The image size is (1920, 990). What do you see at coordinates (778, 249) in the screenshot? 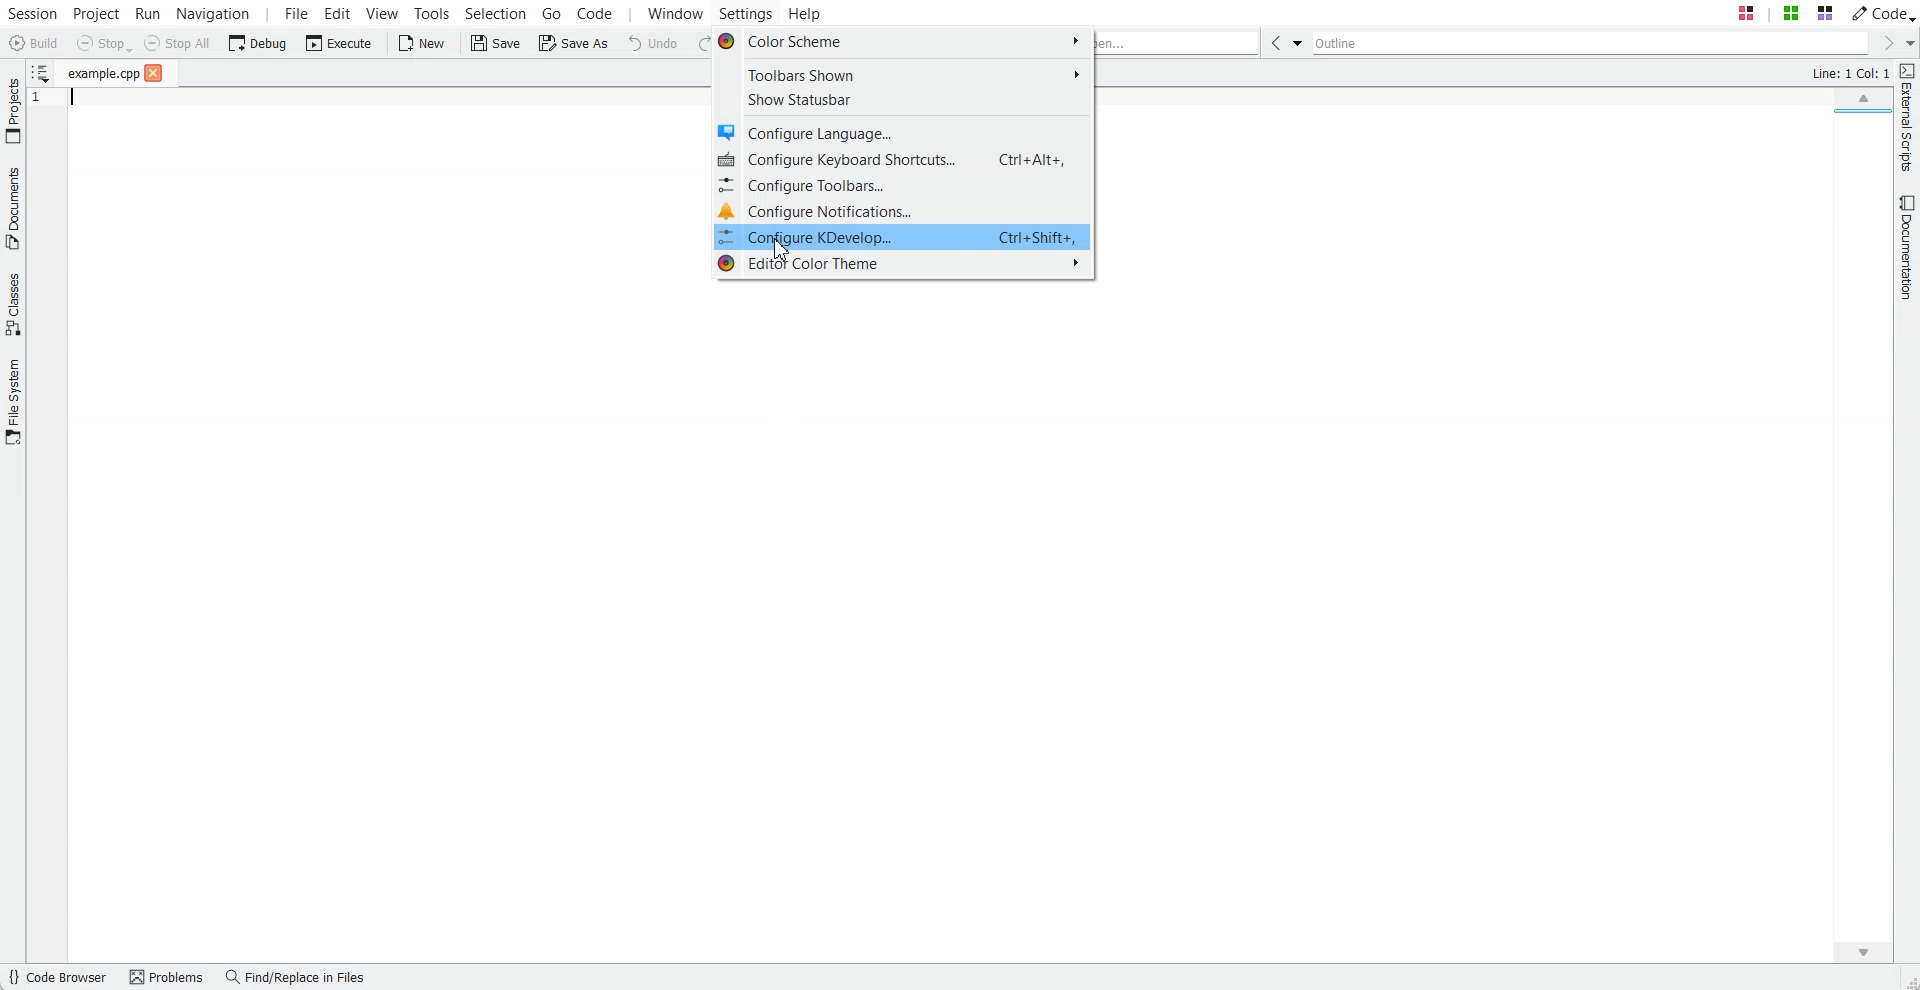
I see `Cursor` at bounding box center [778, 249].